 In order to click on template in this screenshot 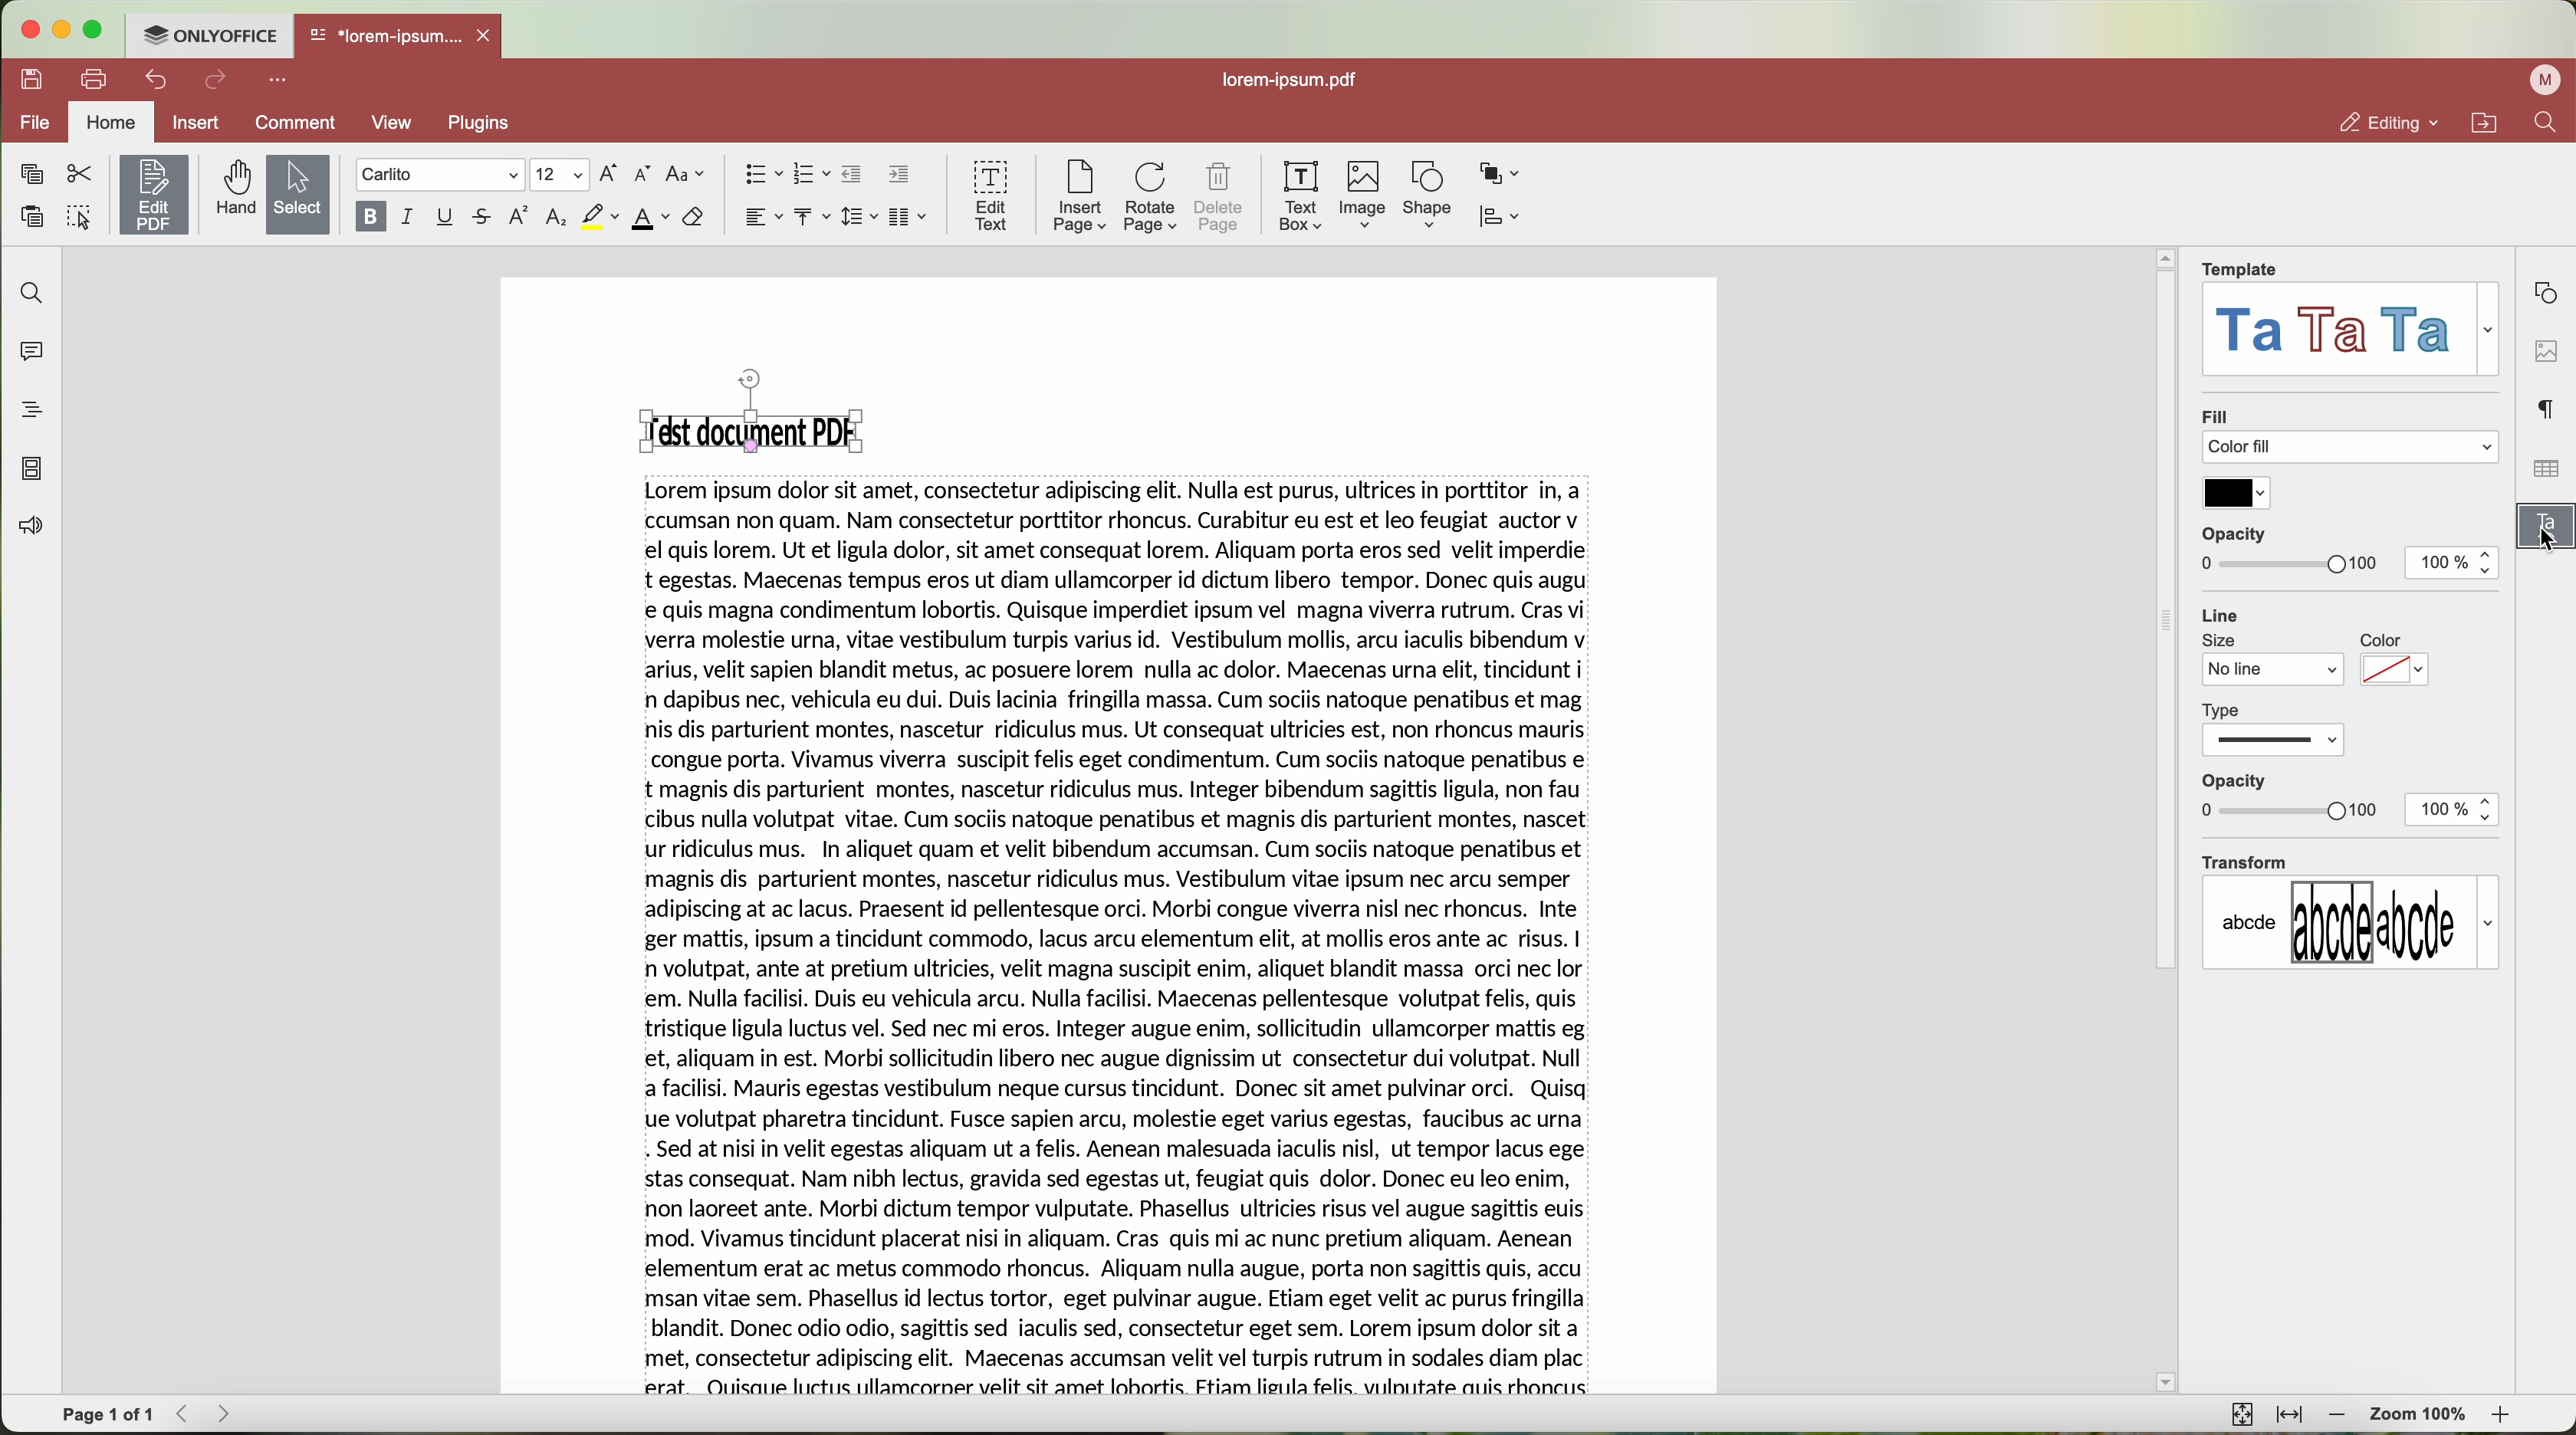, I will do `click(2242, 268)`.